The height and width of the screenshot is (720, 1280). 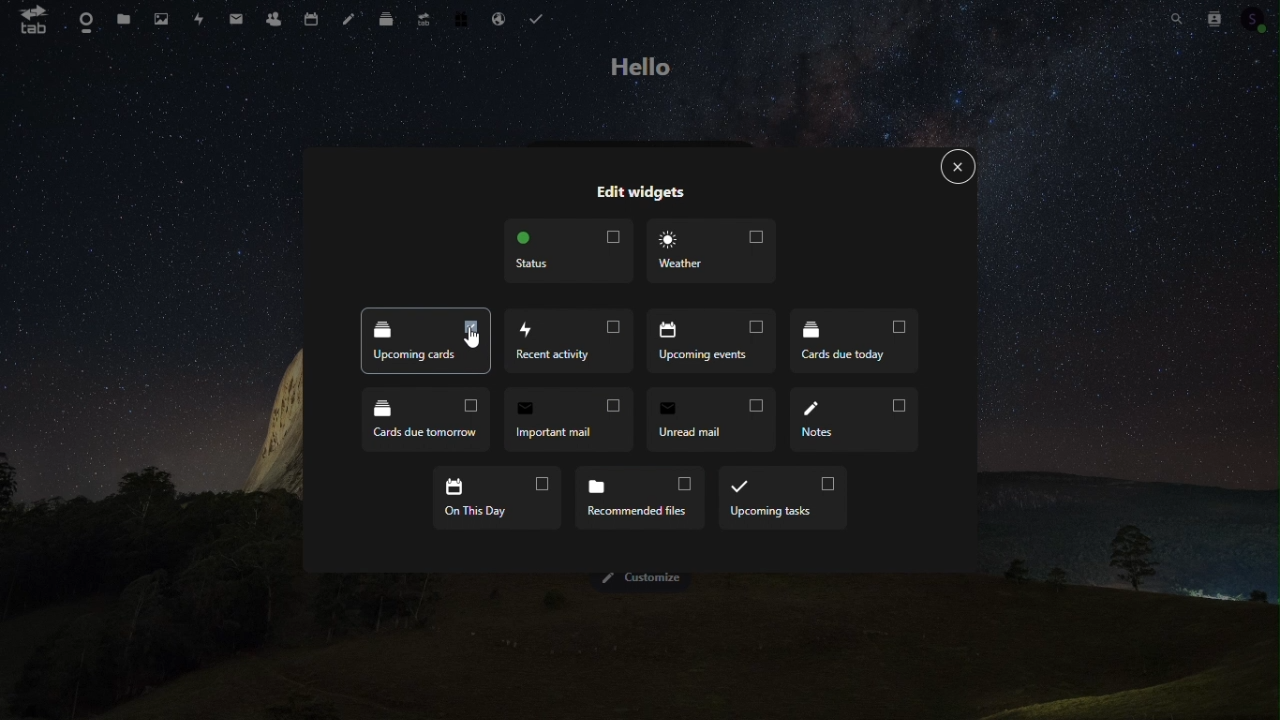 I want to click on cards due tomorrow, so click(x=423, y=419).